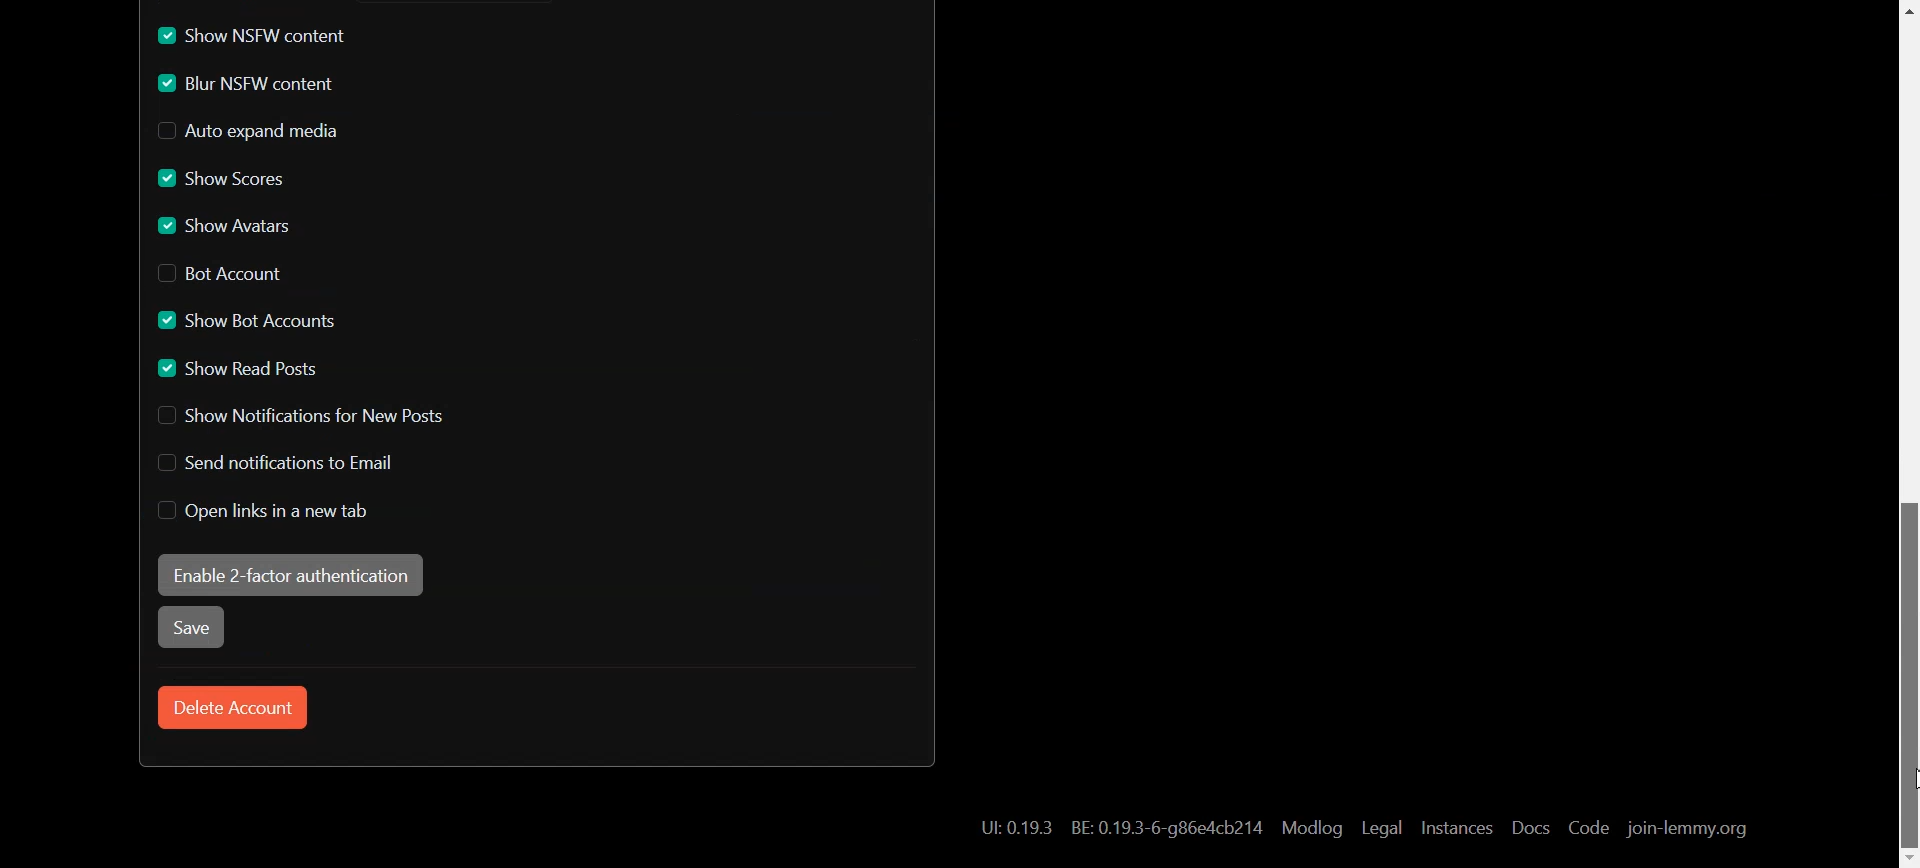 This screenshot has height=868, width=1920. What do you see at coordinates (233, 707) in the screenshot?
I see `Delete Account` at bounding box center [233, 707].